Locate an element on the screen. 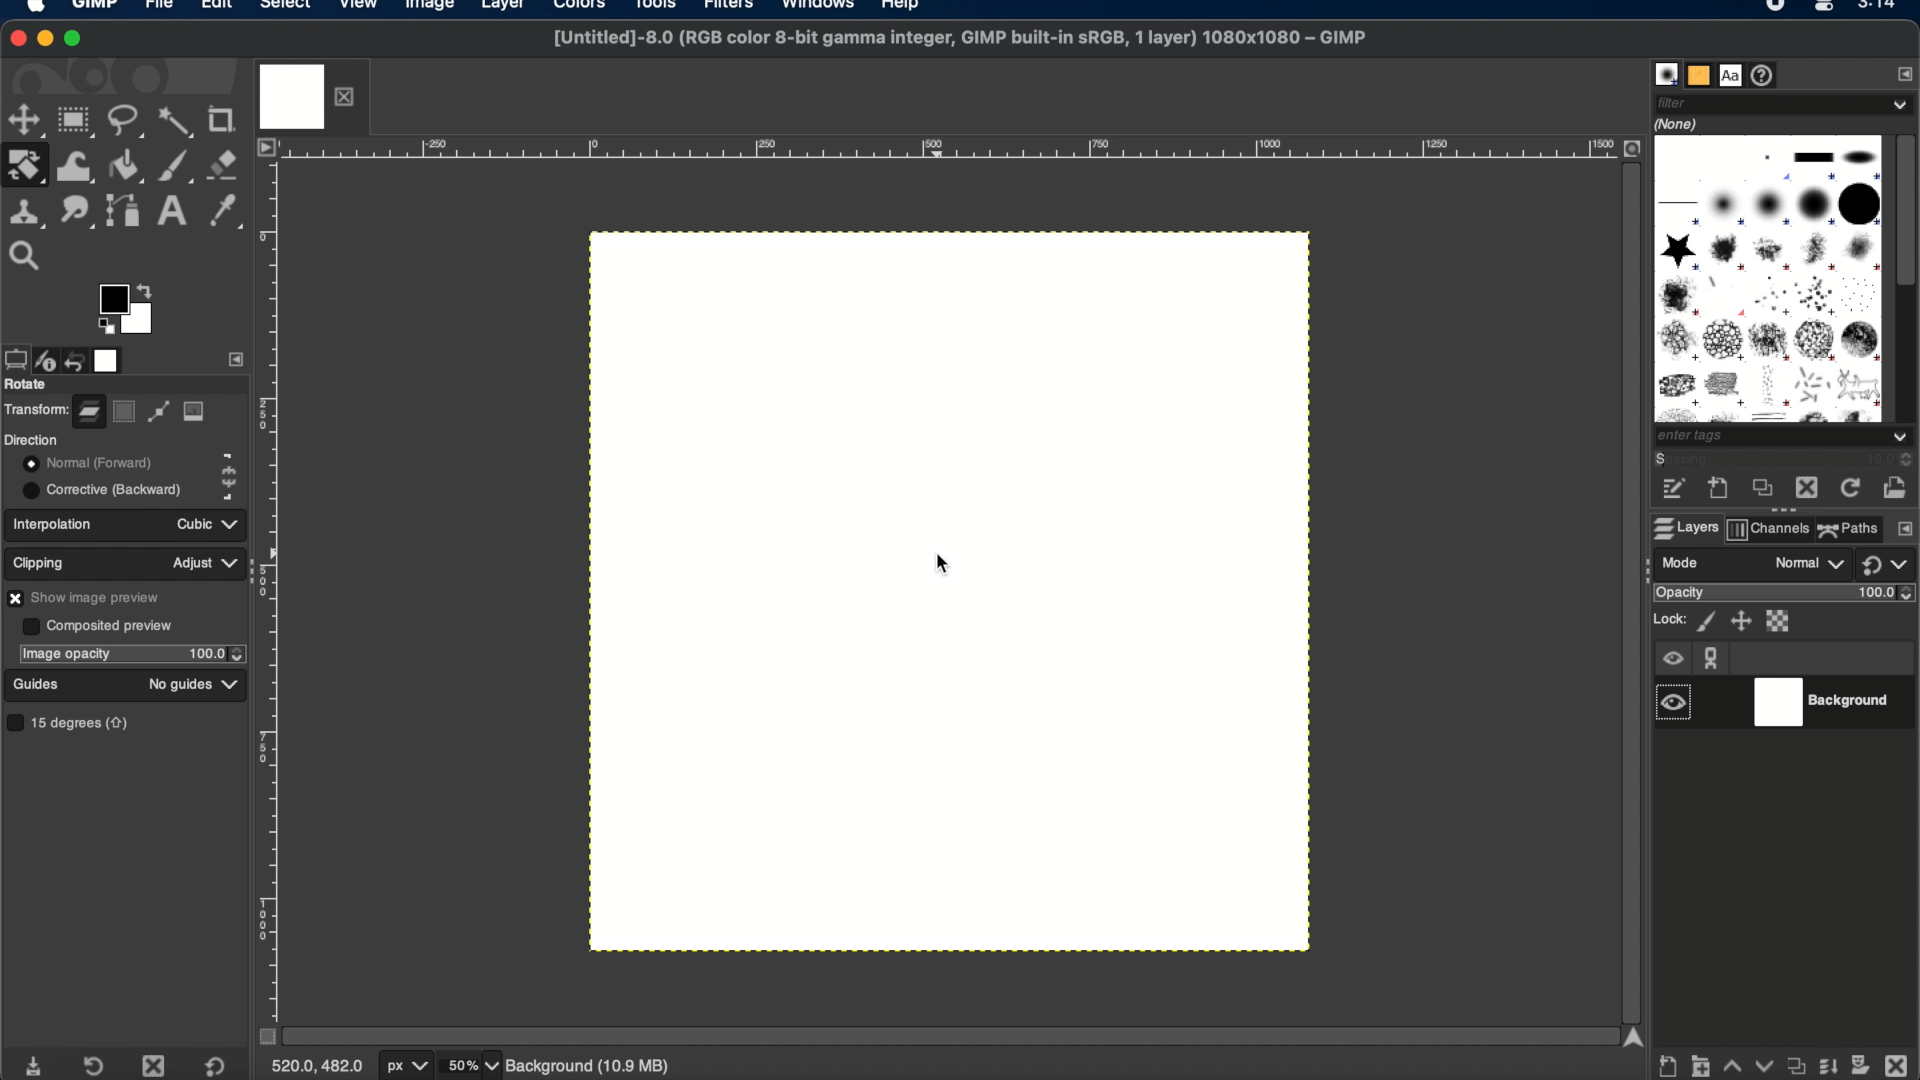 This screenshot has width=1920, height=1080. fonts is located at coordinates (1732, 74).